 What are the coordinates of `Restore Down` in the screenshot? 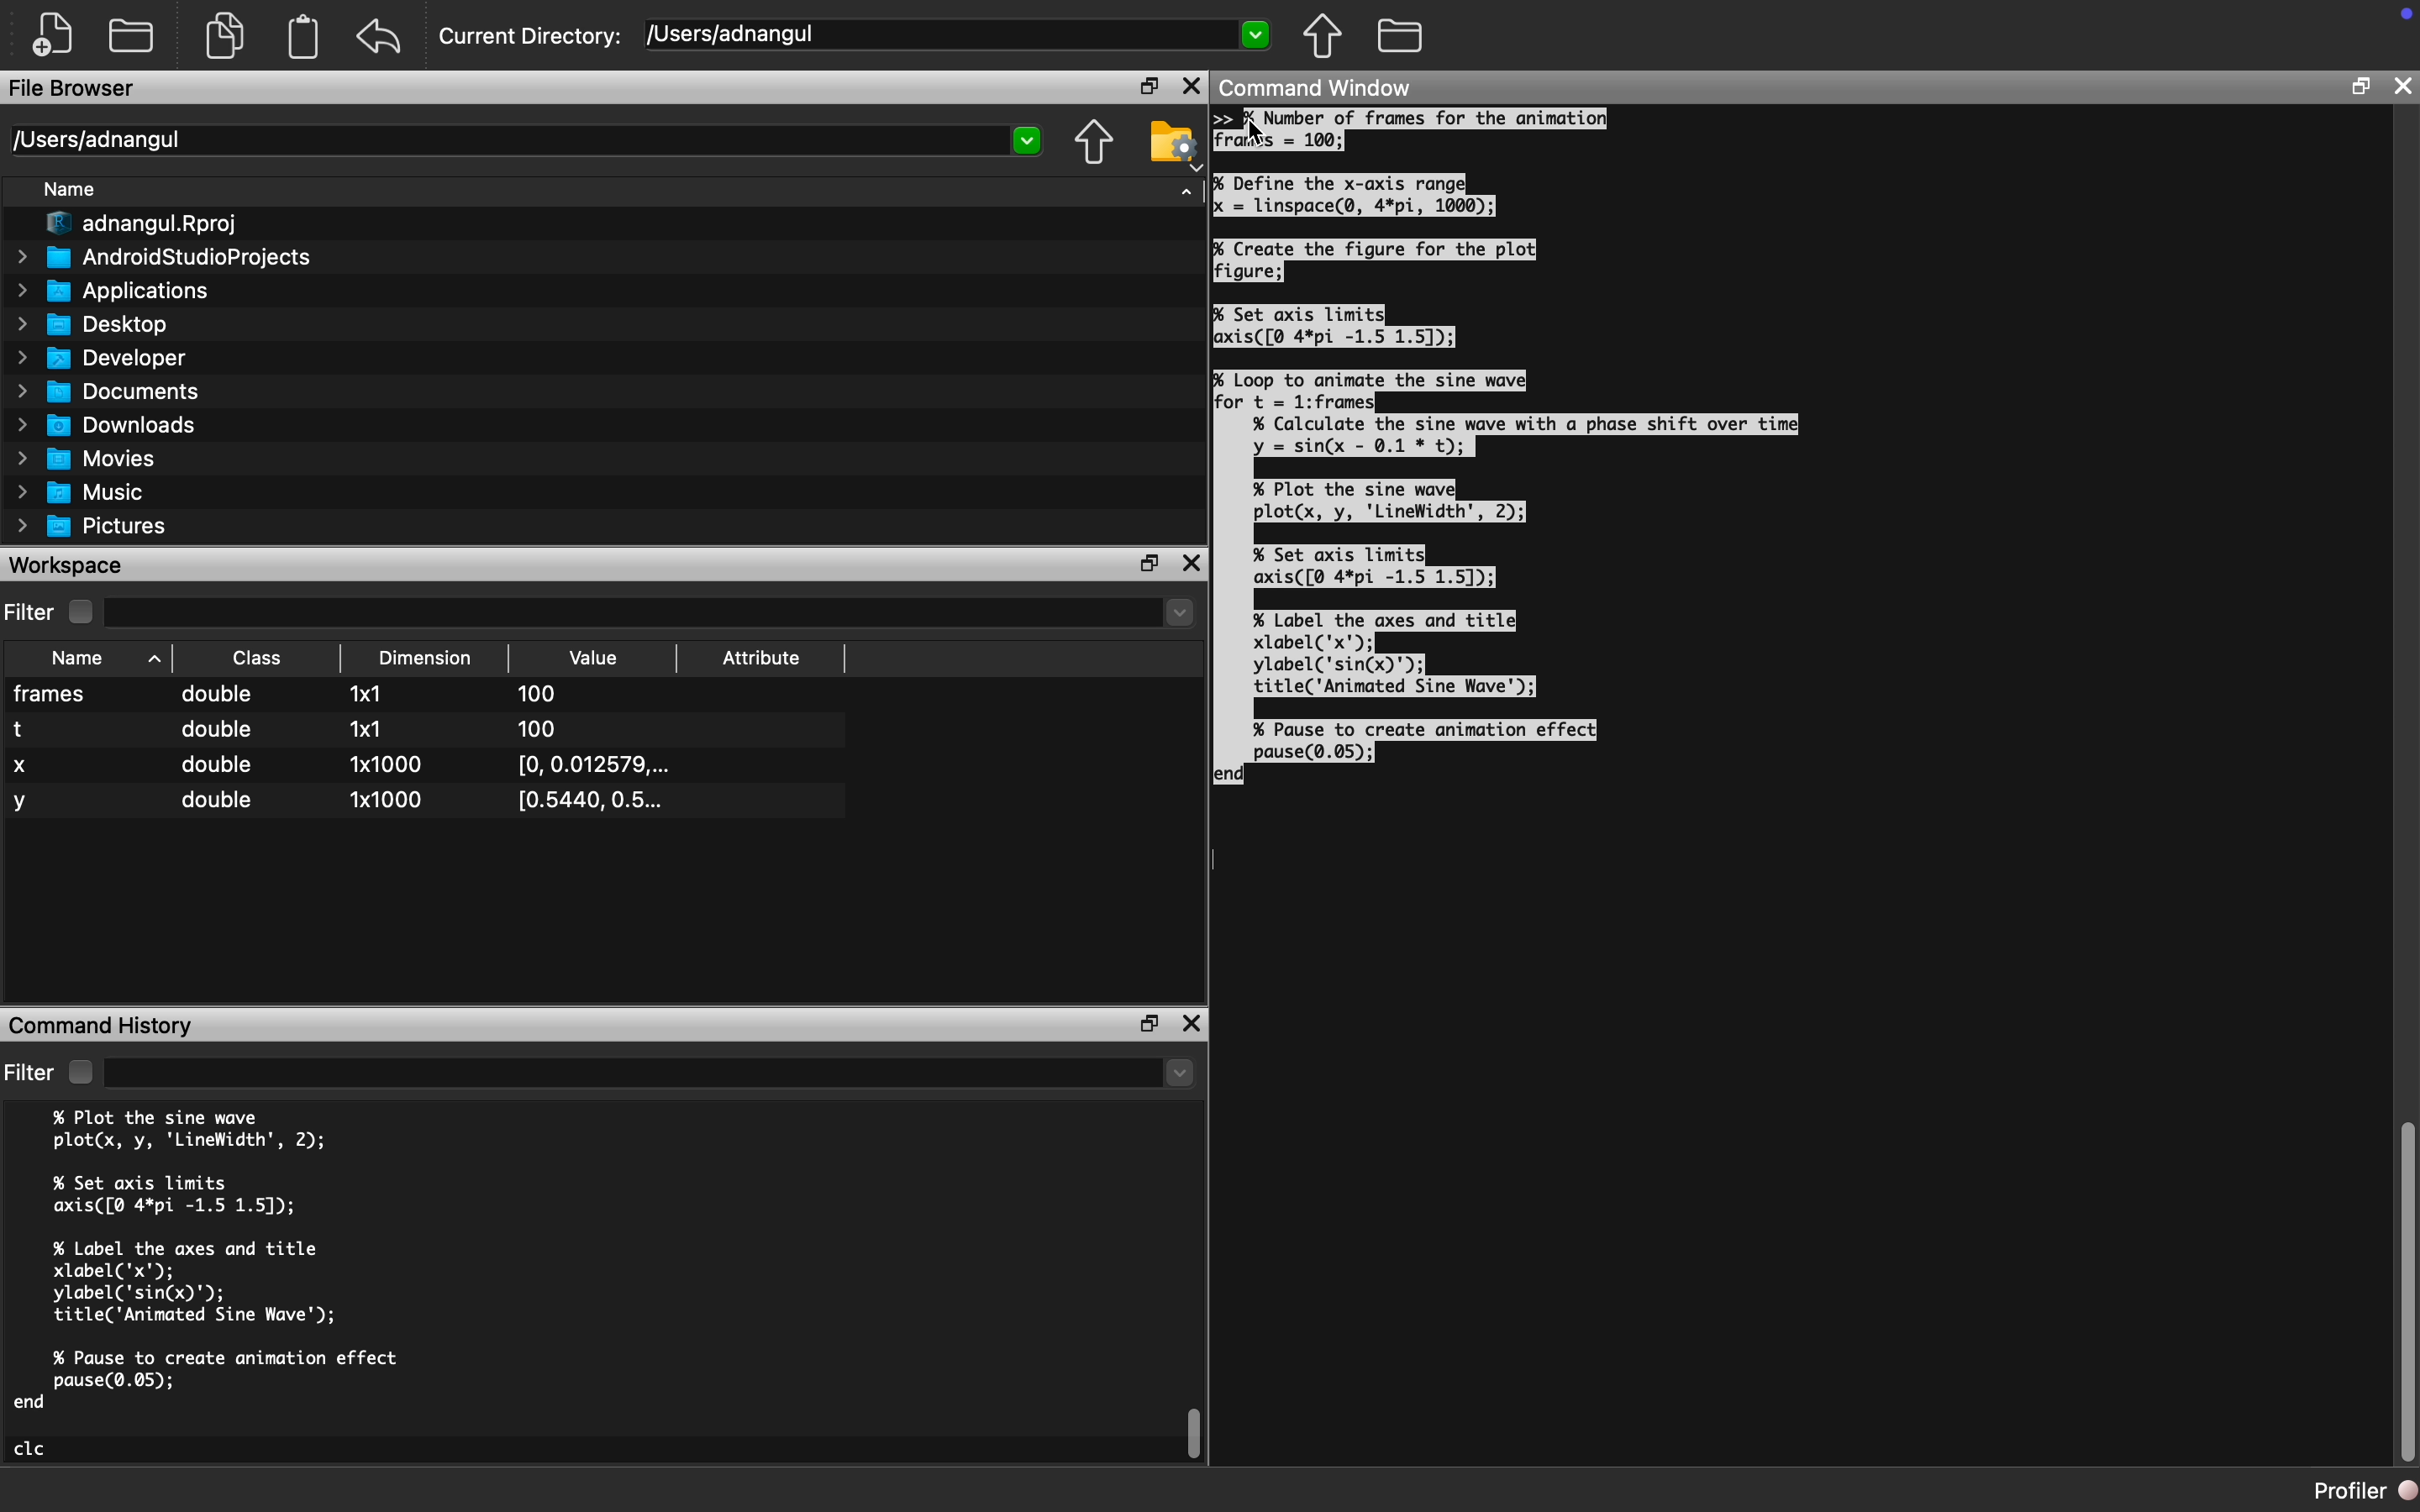 It's located at (1146, 564).